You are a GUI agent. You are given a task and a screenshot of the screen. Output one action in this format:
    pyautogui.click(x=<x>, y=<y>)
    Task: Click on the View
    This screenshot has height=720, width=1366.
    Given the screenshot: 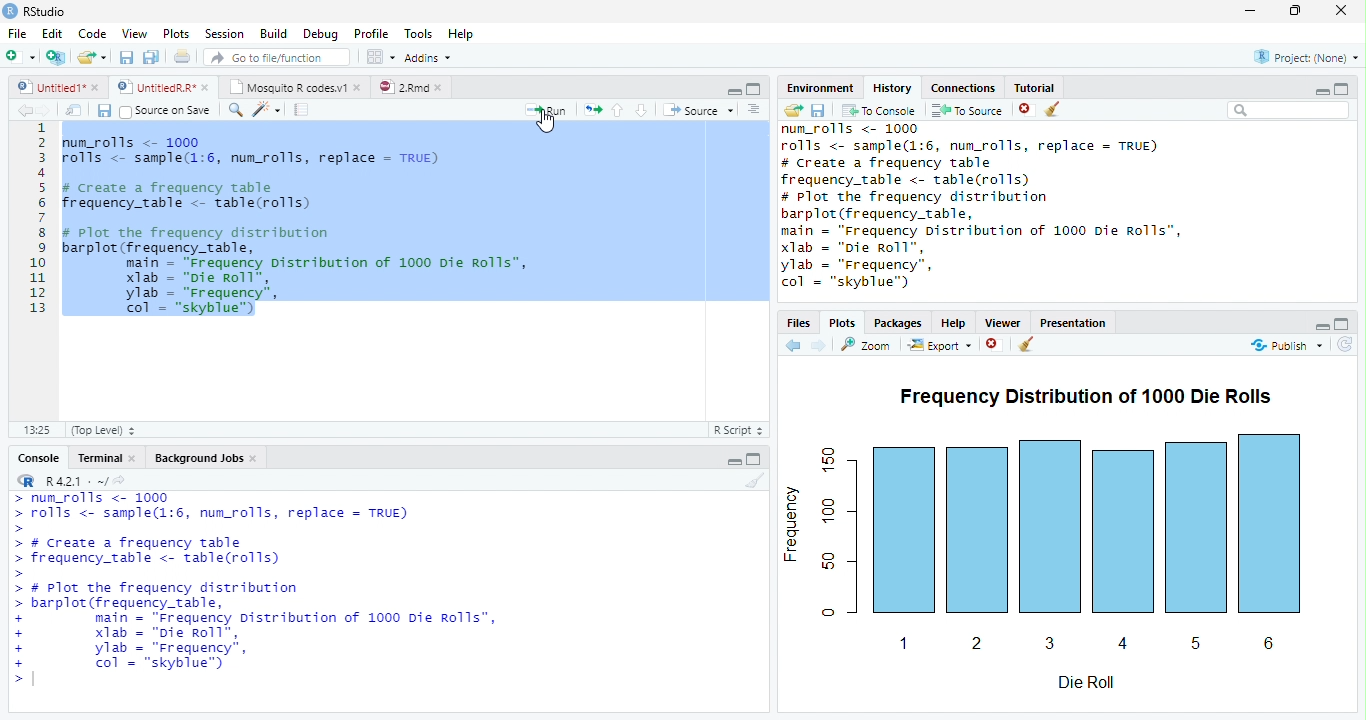 What is the action you would take?
    pyautogui.click(x=135, y=32)
    